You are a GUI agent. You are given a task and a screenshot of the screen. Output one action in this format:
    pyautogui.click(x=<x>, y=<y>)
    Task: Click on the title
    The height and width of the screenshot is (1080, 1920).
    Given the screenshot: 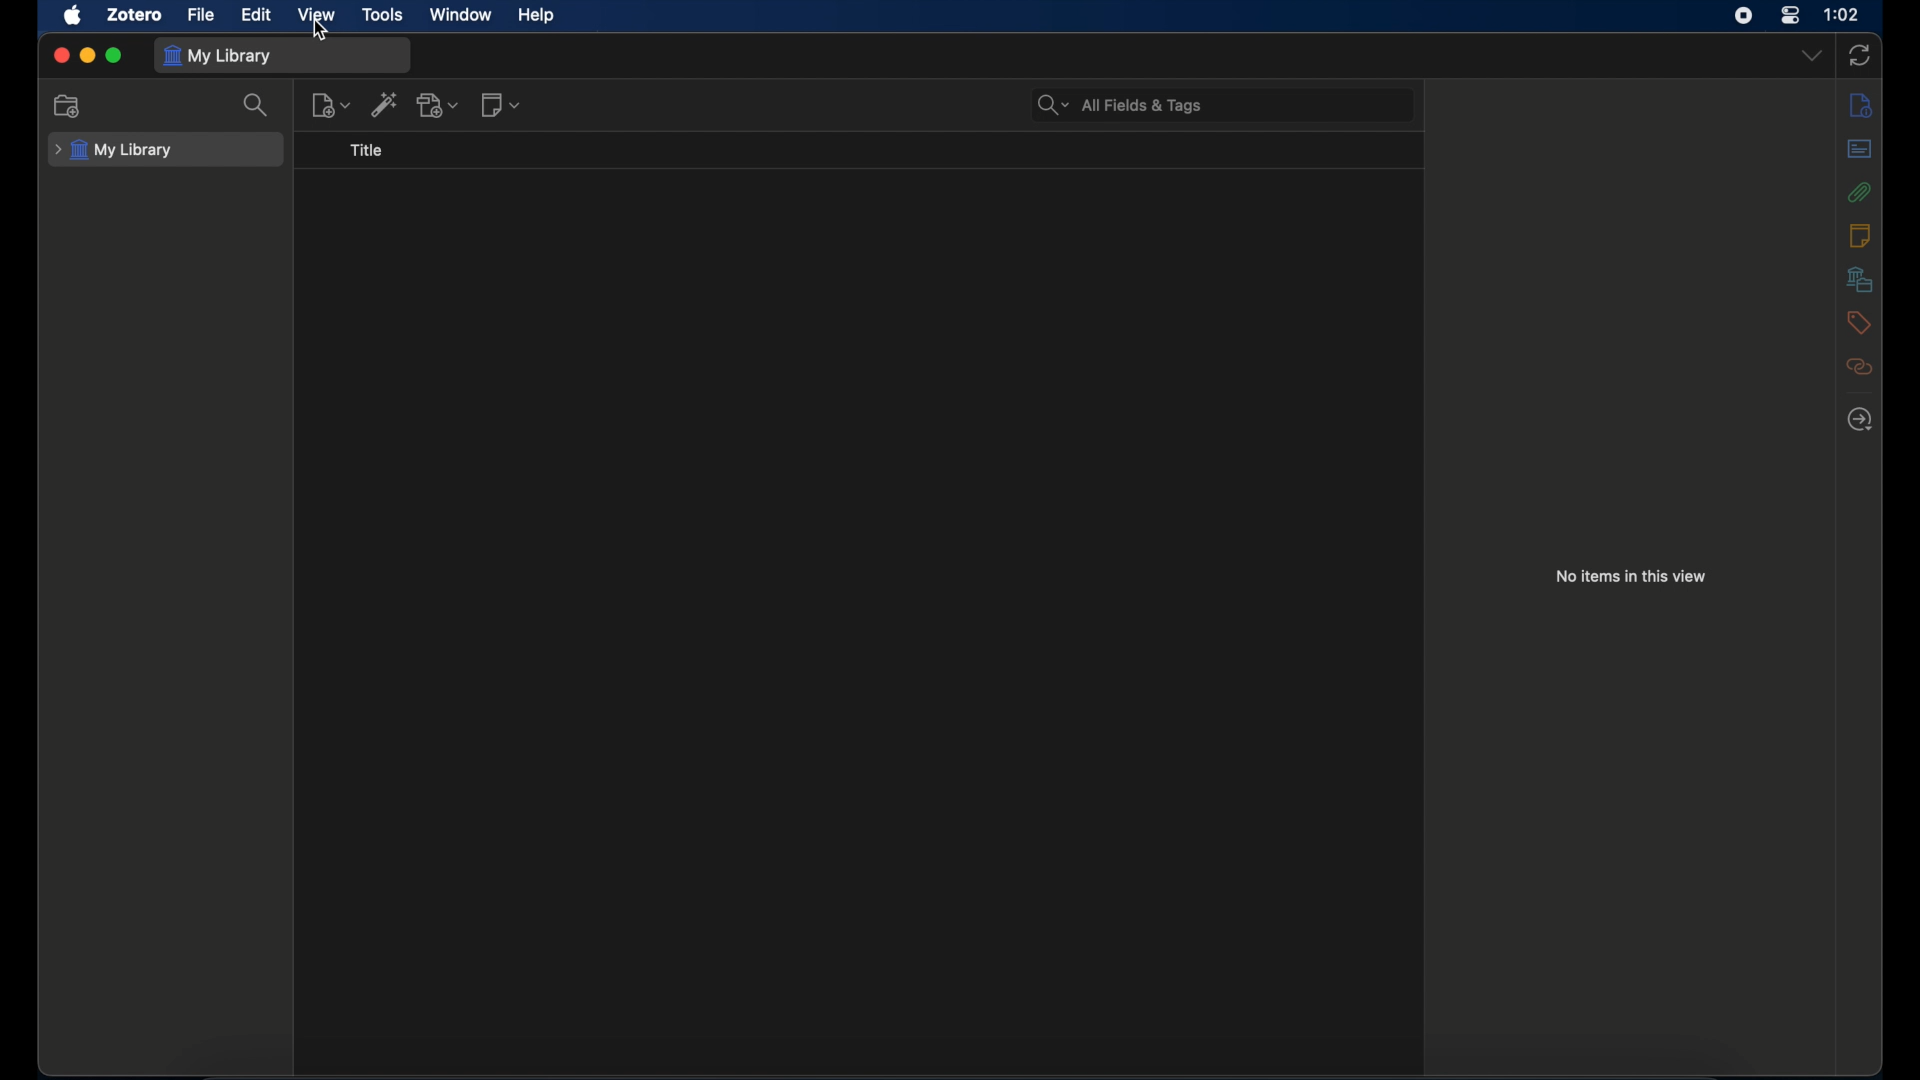 What is the action you would take?
    pyautogui.click(x=365, y=150)
    